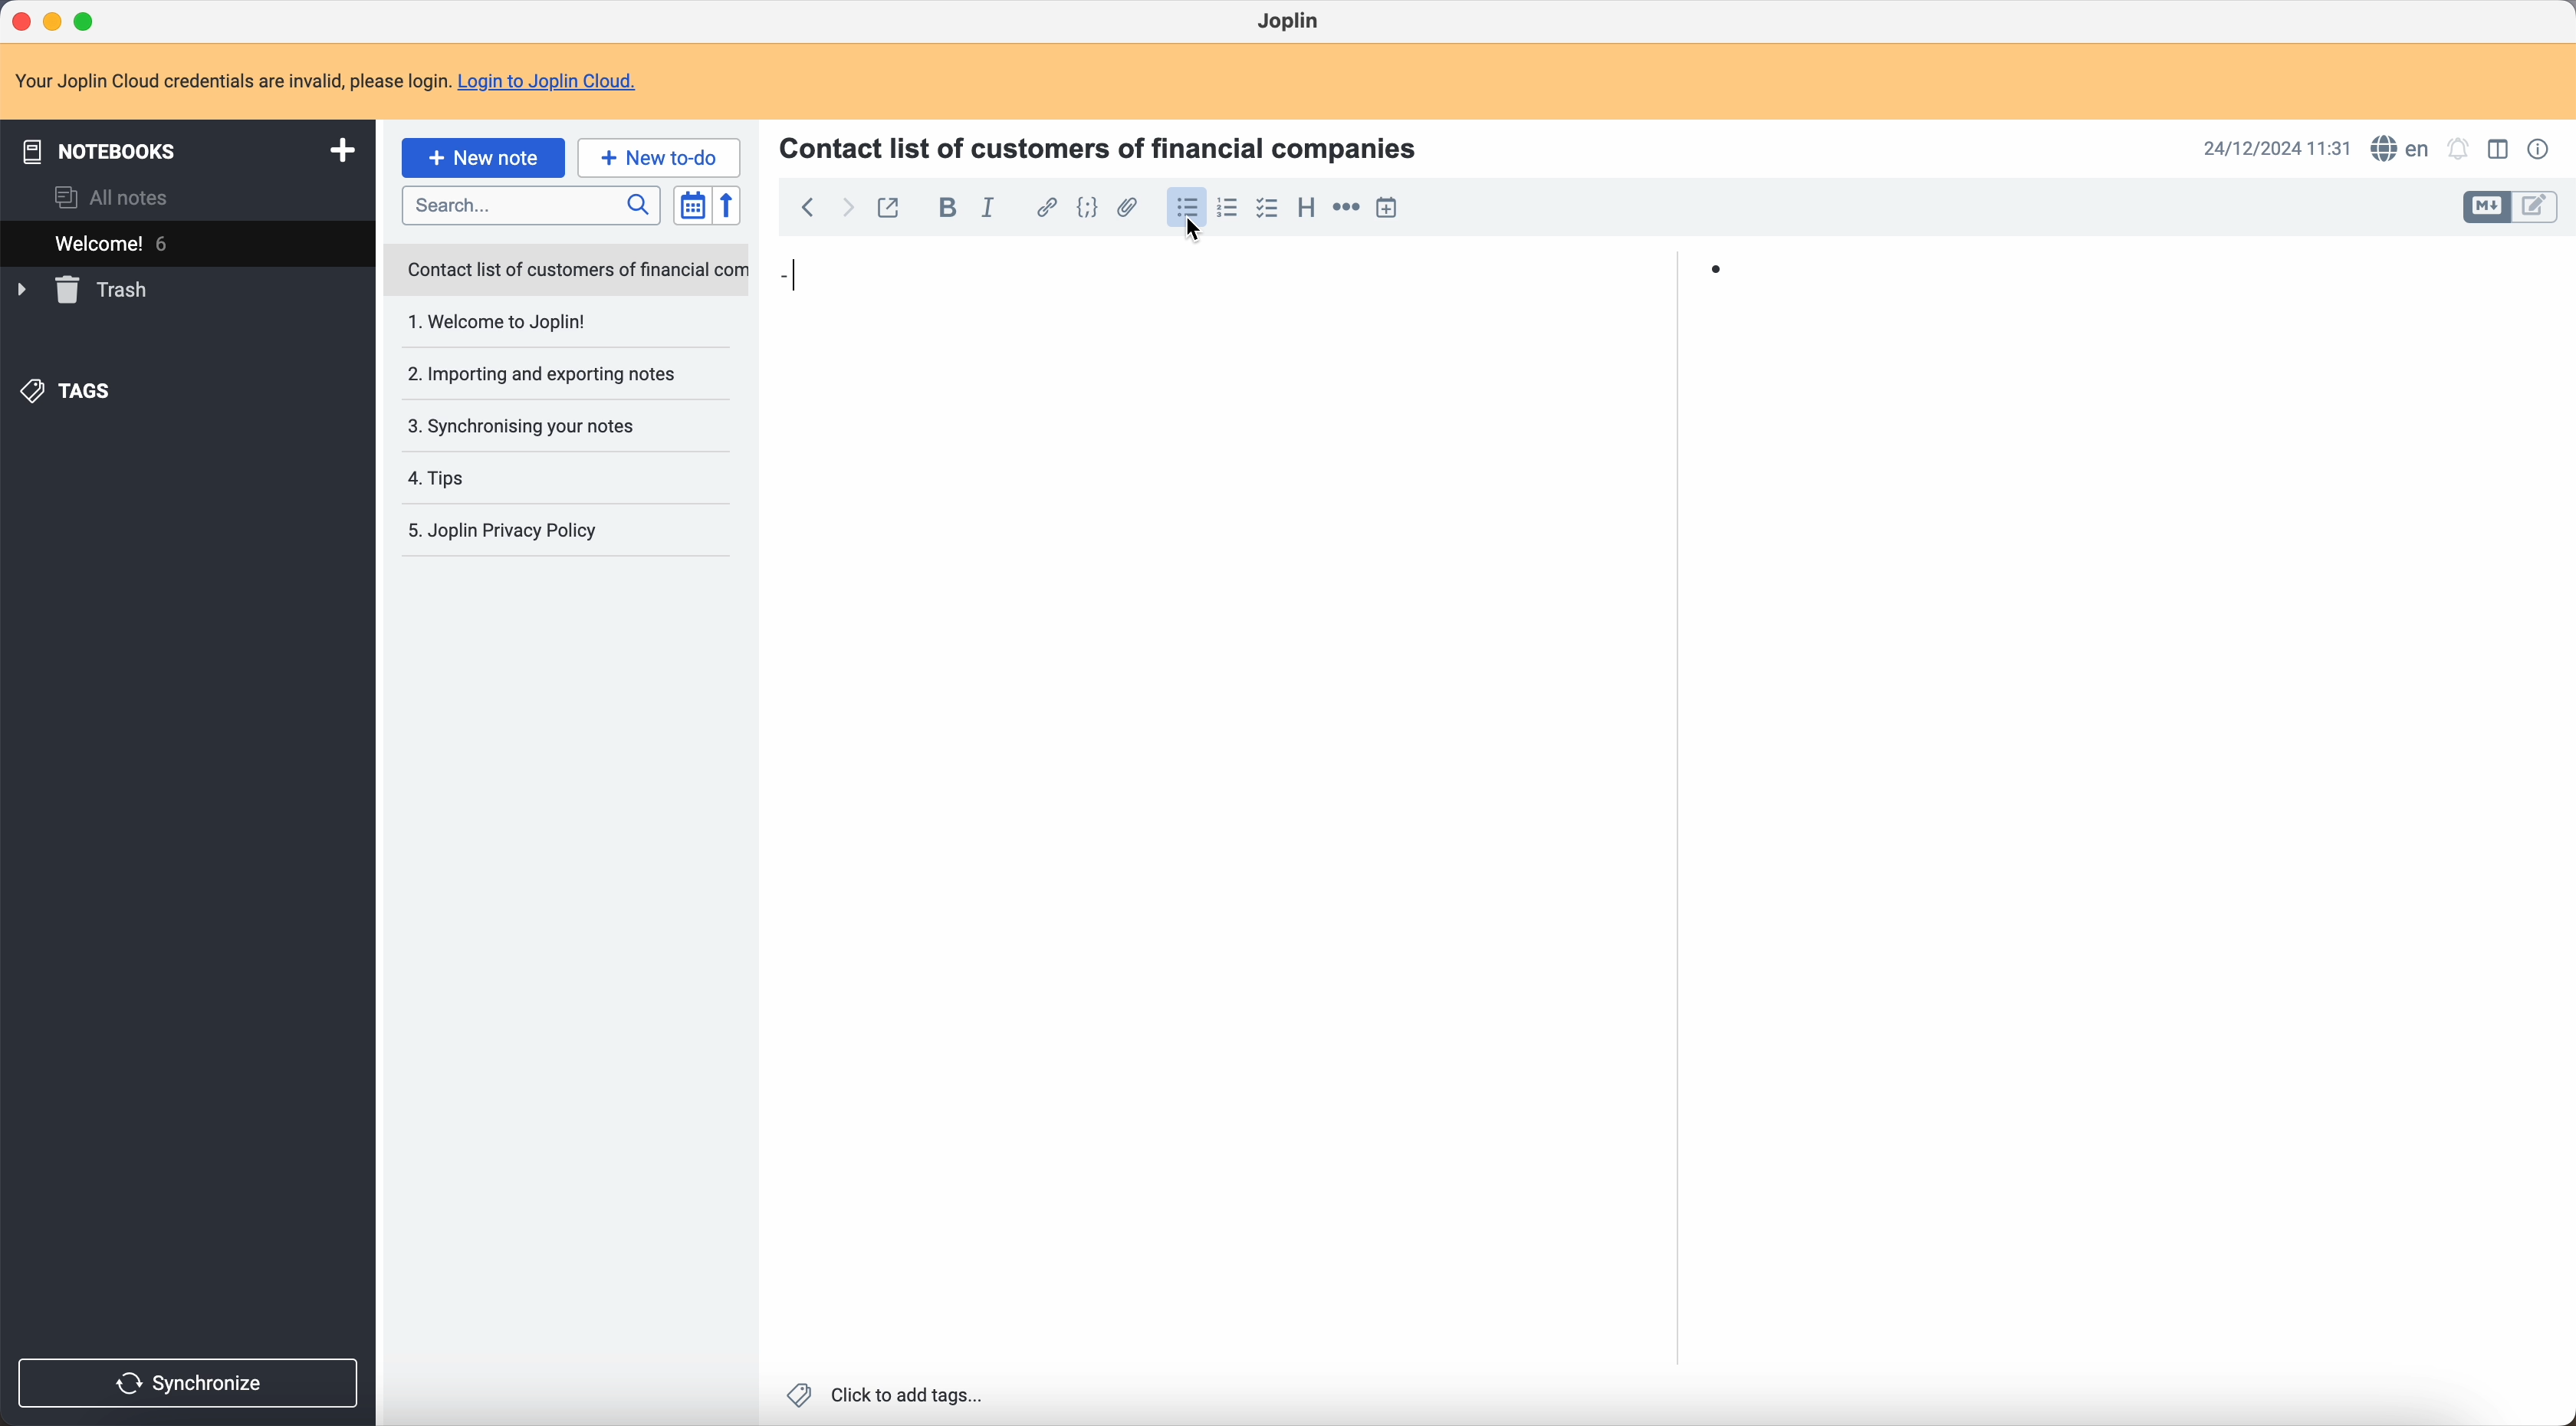 The height and width of the screenshot is (1426, 2576). Describe the element at coordinates (528, 425) in the screenshot. I see `3. Synchronising your notes` at that location.